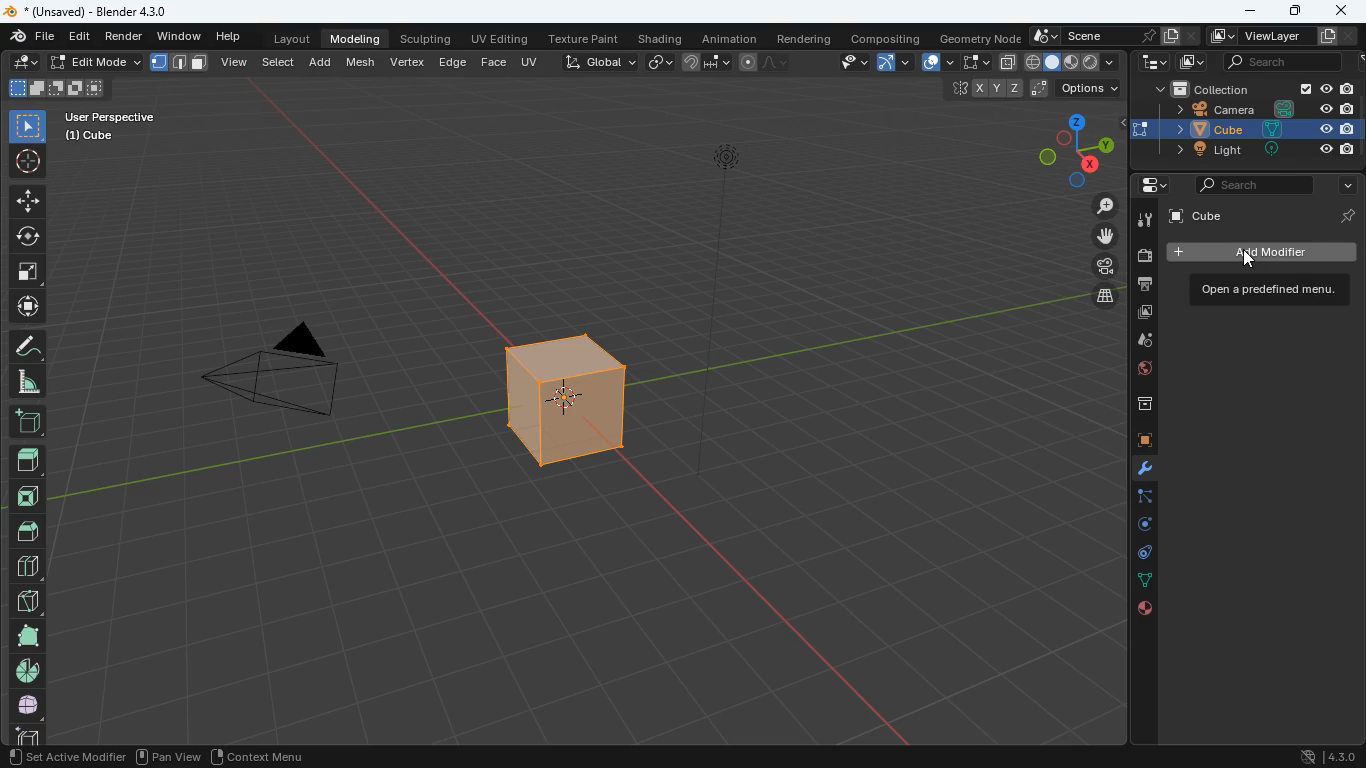  Describe the element at coordinates (1283, 37) in the screenshot. I see `viewlayer` at that location.